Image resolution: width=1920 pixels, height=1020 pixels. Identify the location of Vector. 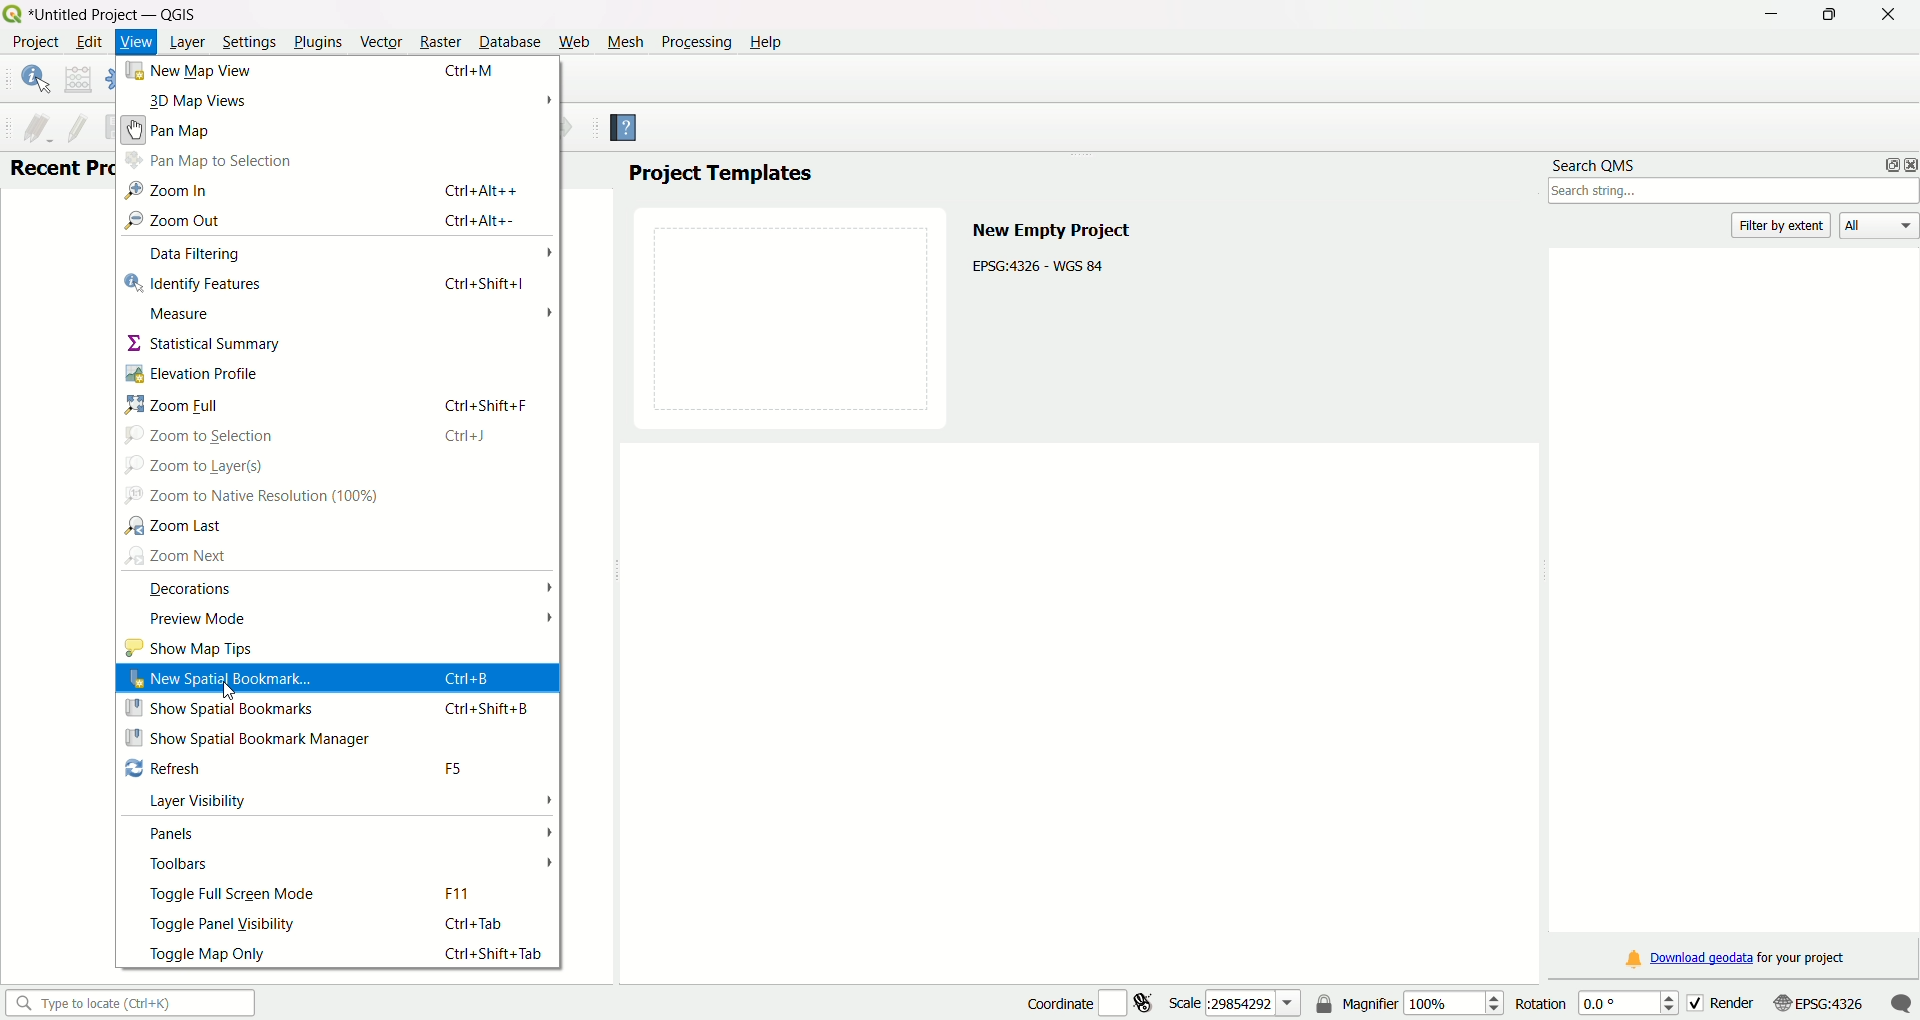
(379, 41).